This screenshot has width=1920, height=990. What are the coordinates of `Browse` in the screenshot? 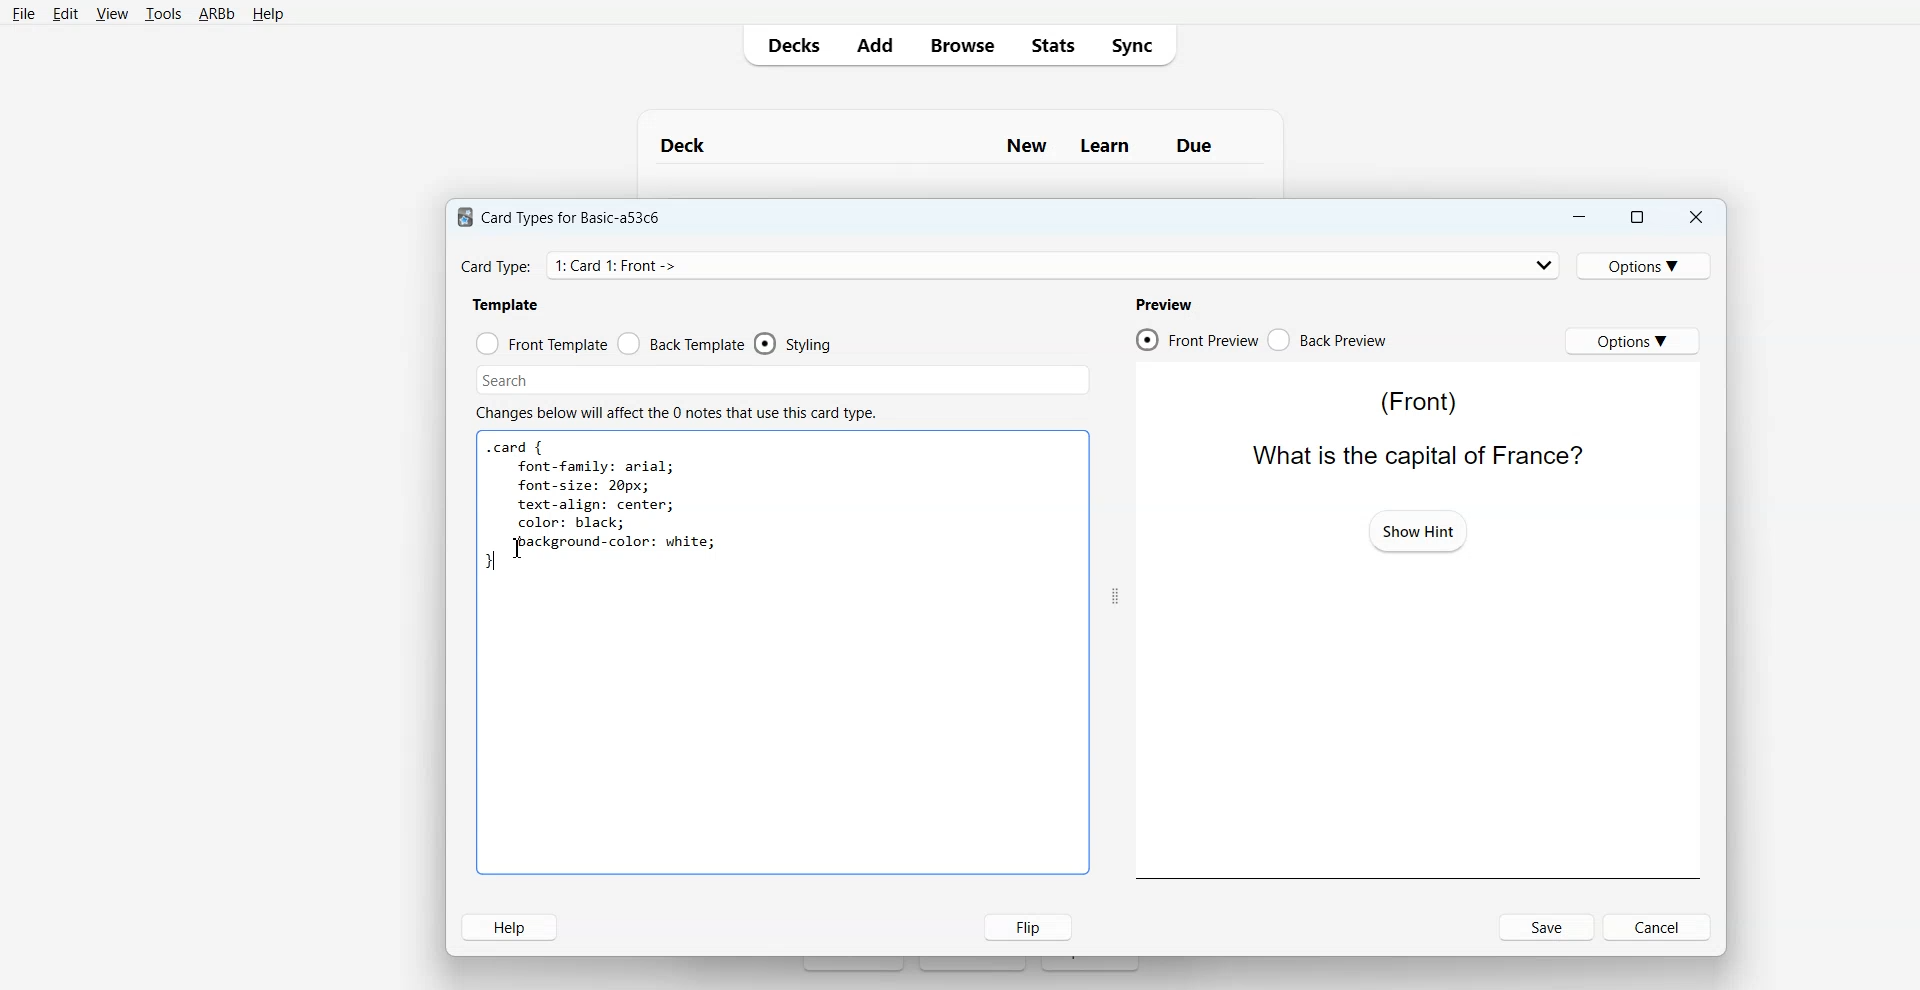 It's located at (961, 44).